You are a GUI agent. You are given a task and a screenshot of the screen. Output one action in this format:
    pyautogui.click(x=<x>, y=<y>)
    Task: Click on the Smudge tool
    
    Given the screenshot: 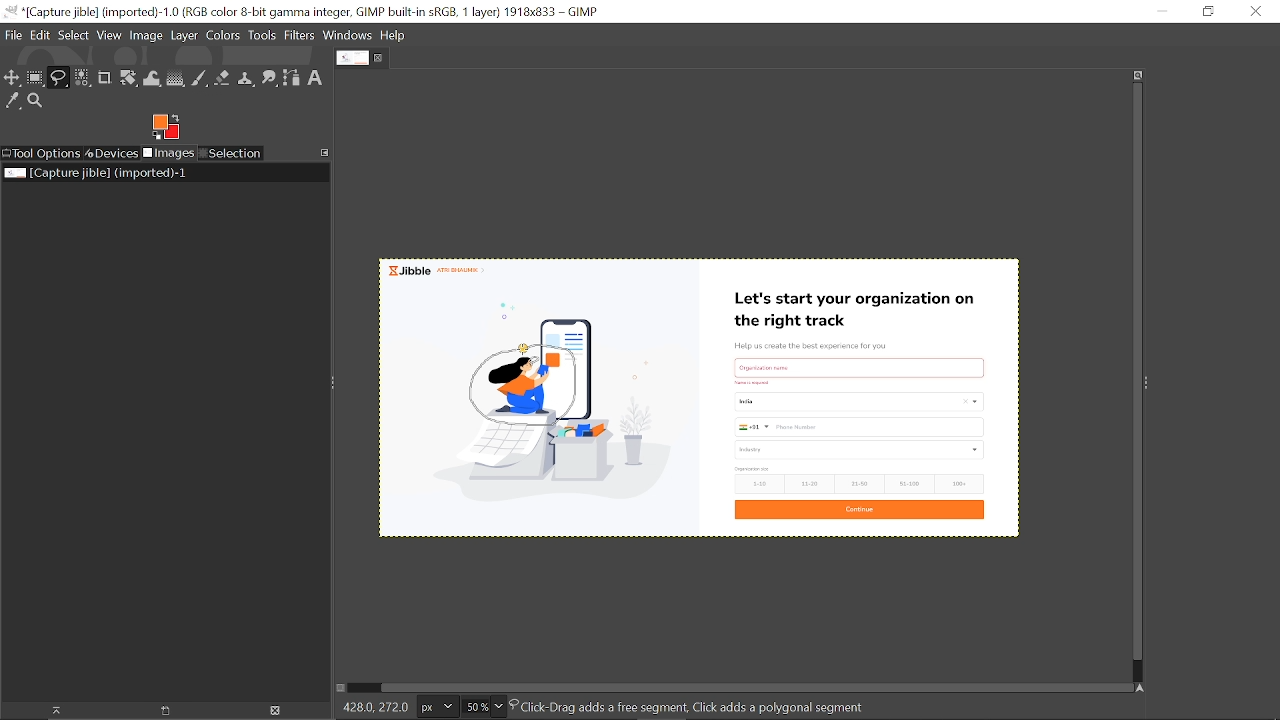 What is the action you would take?
    pyautogui.click(x=270, y=79)
    